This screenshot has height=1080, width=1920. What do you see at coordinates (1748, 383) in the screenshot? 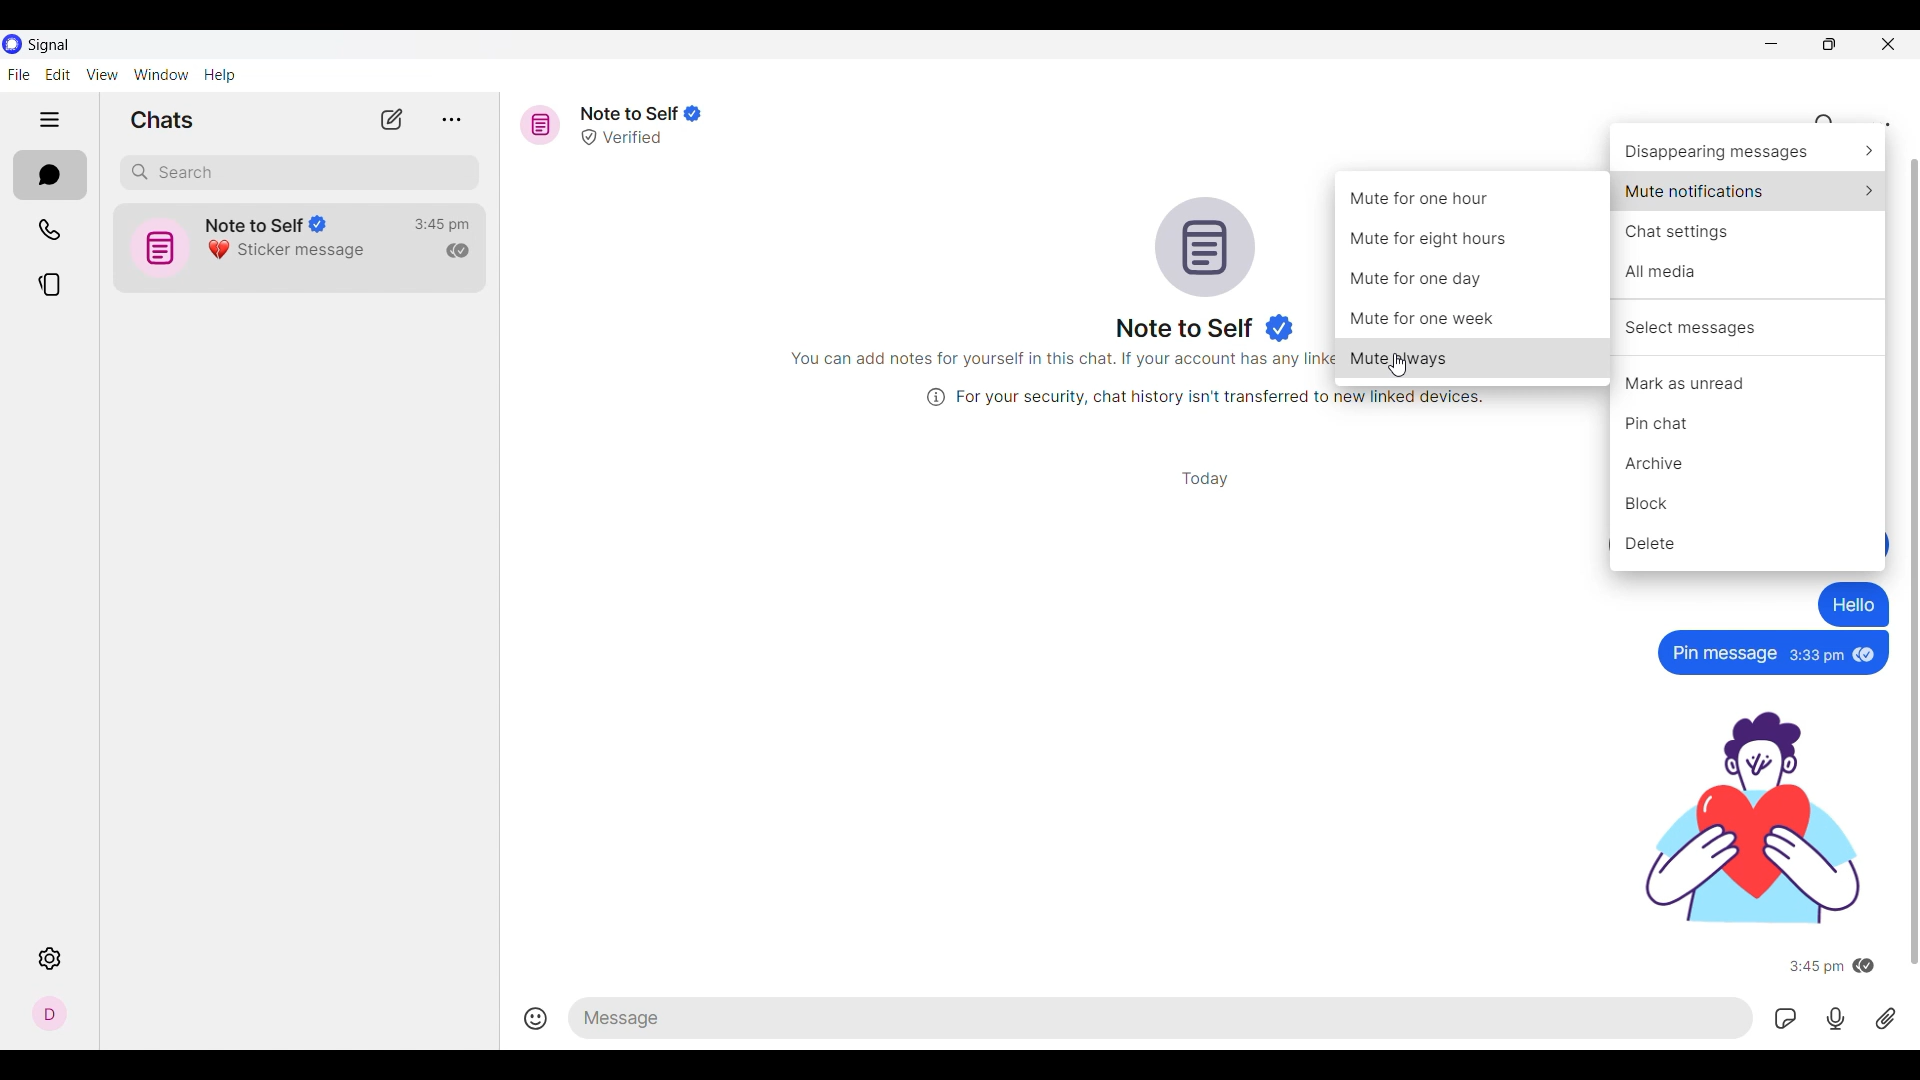
I see `Mark as uread` at bounding box center [1748, 383].